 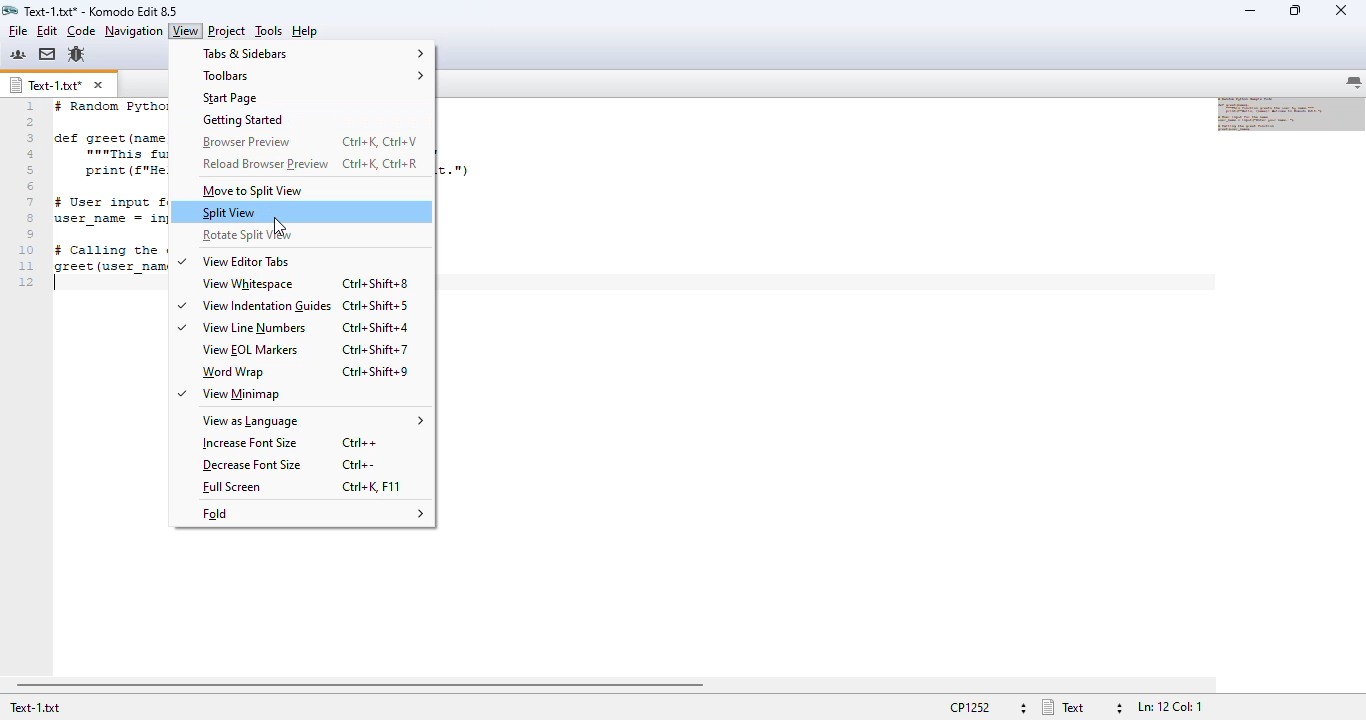 I want to click on view whitespace, so click(x=248, y=283).